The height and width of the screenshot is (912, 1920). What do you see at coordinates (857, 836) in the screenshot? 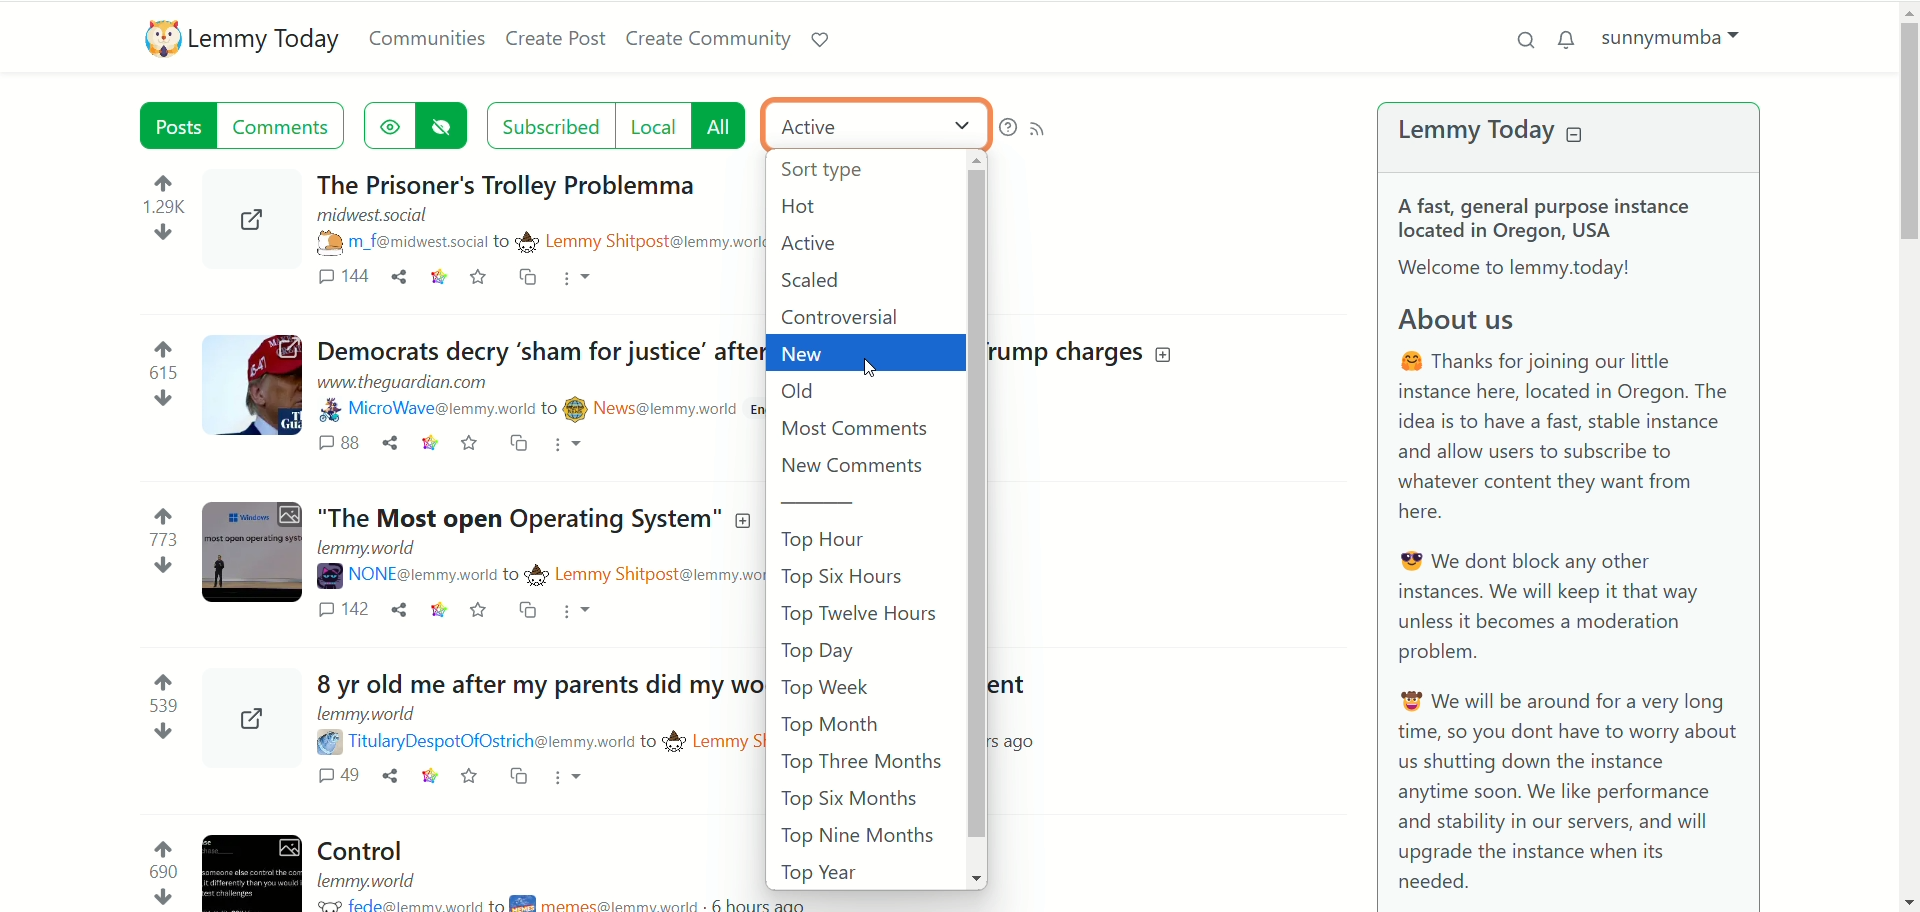
I see `top nine months` at bounding box center [857, 836].